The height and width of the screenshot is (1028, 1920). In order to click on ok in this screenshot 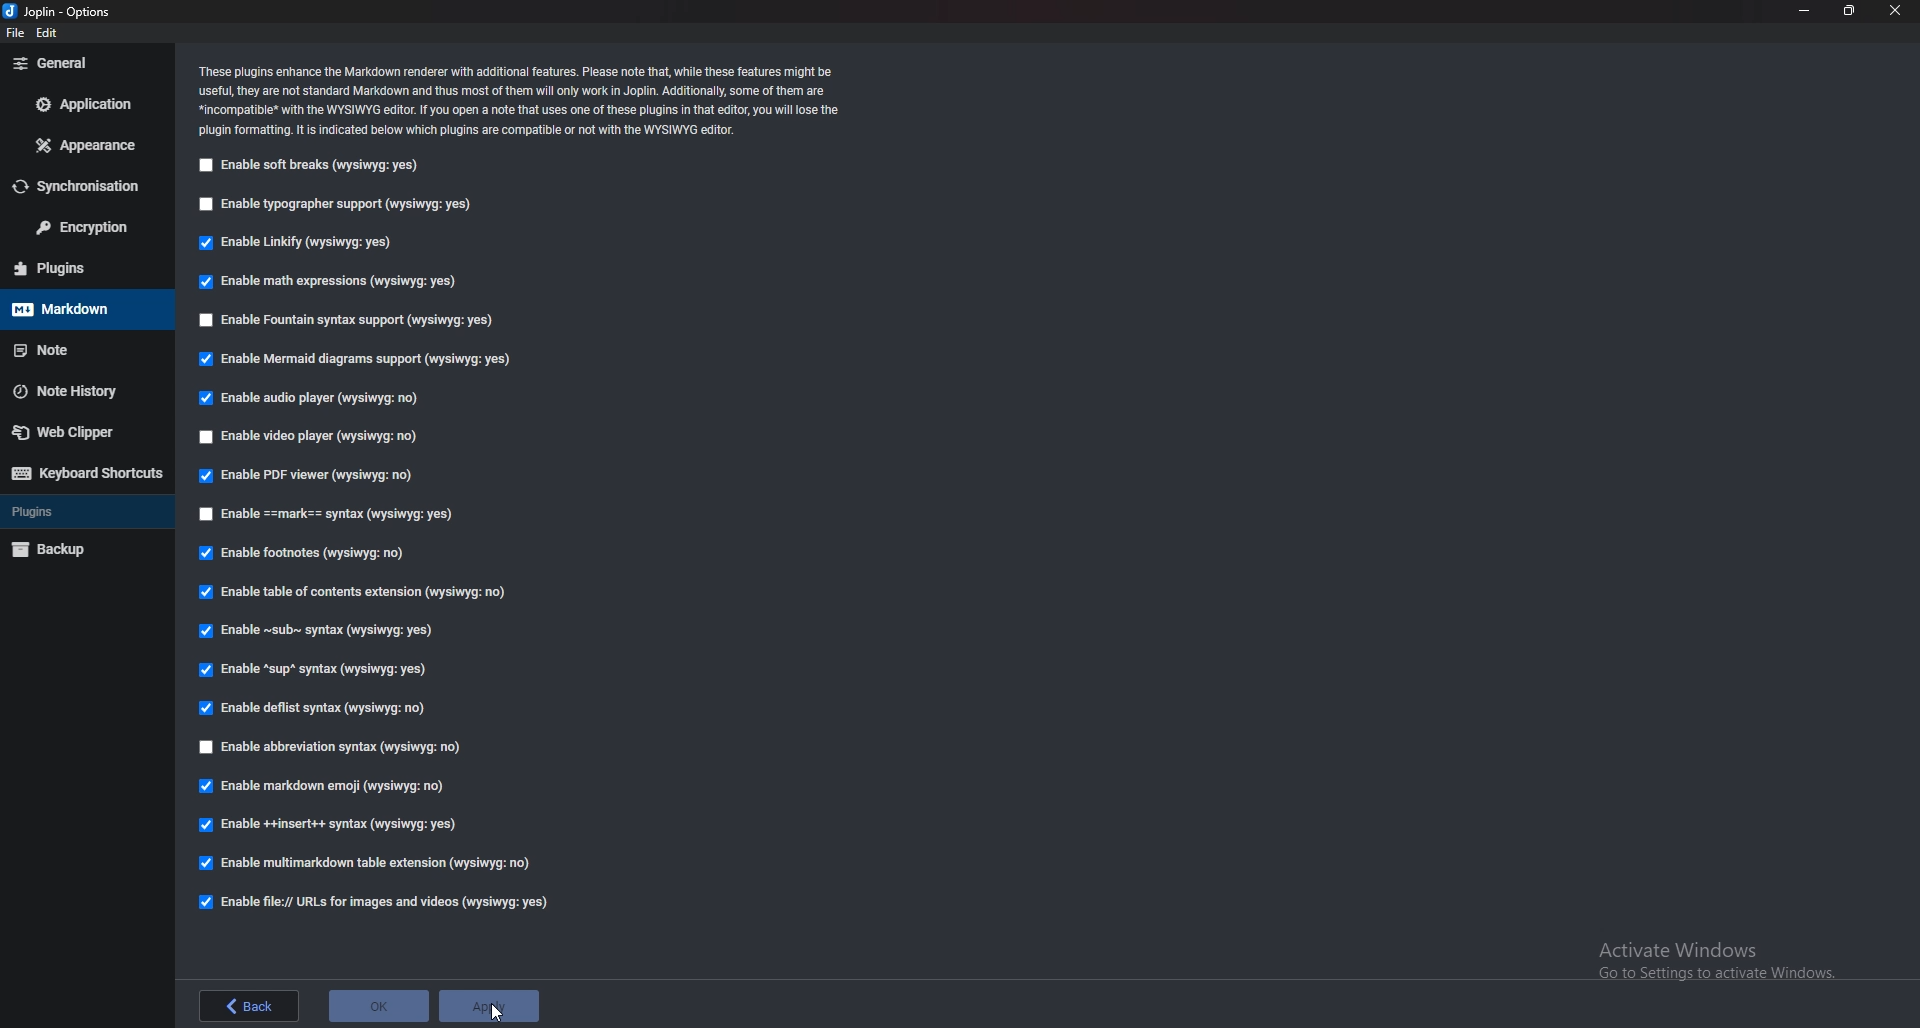, I will do `click(379, 1007)`.